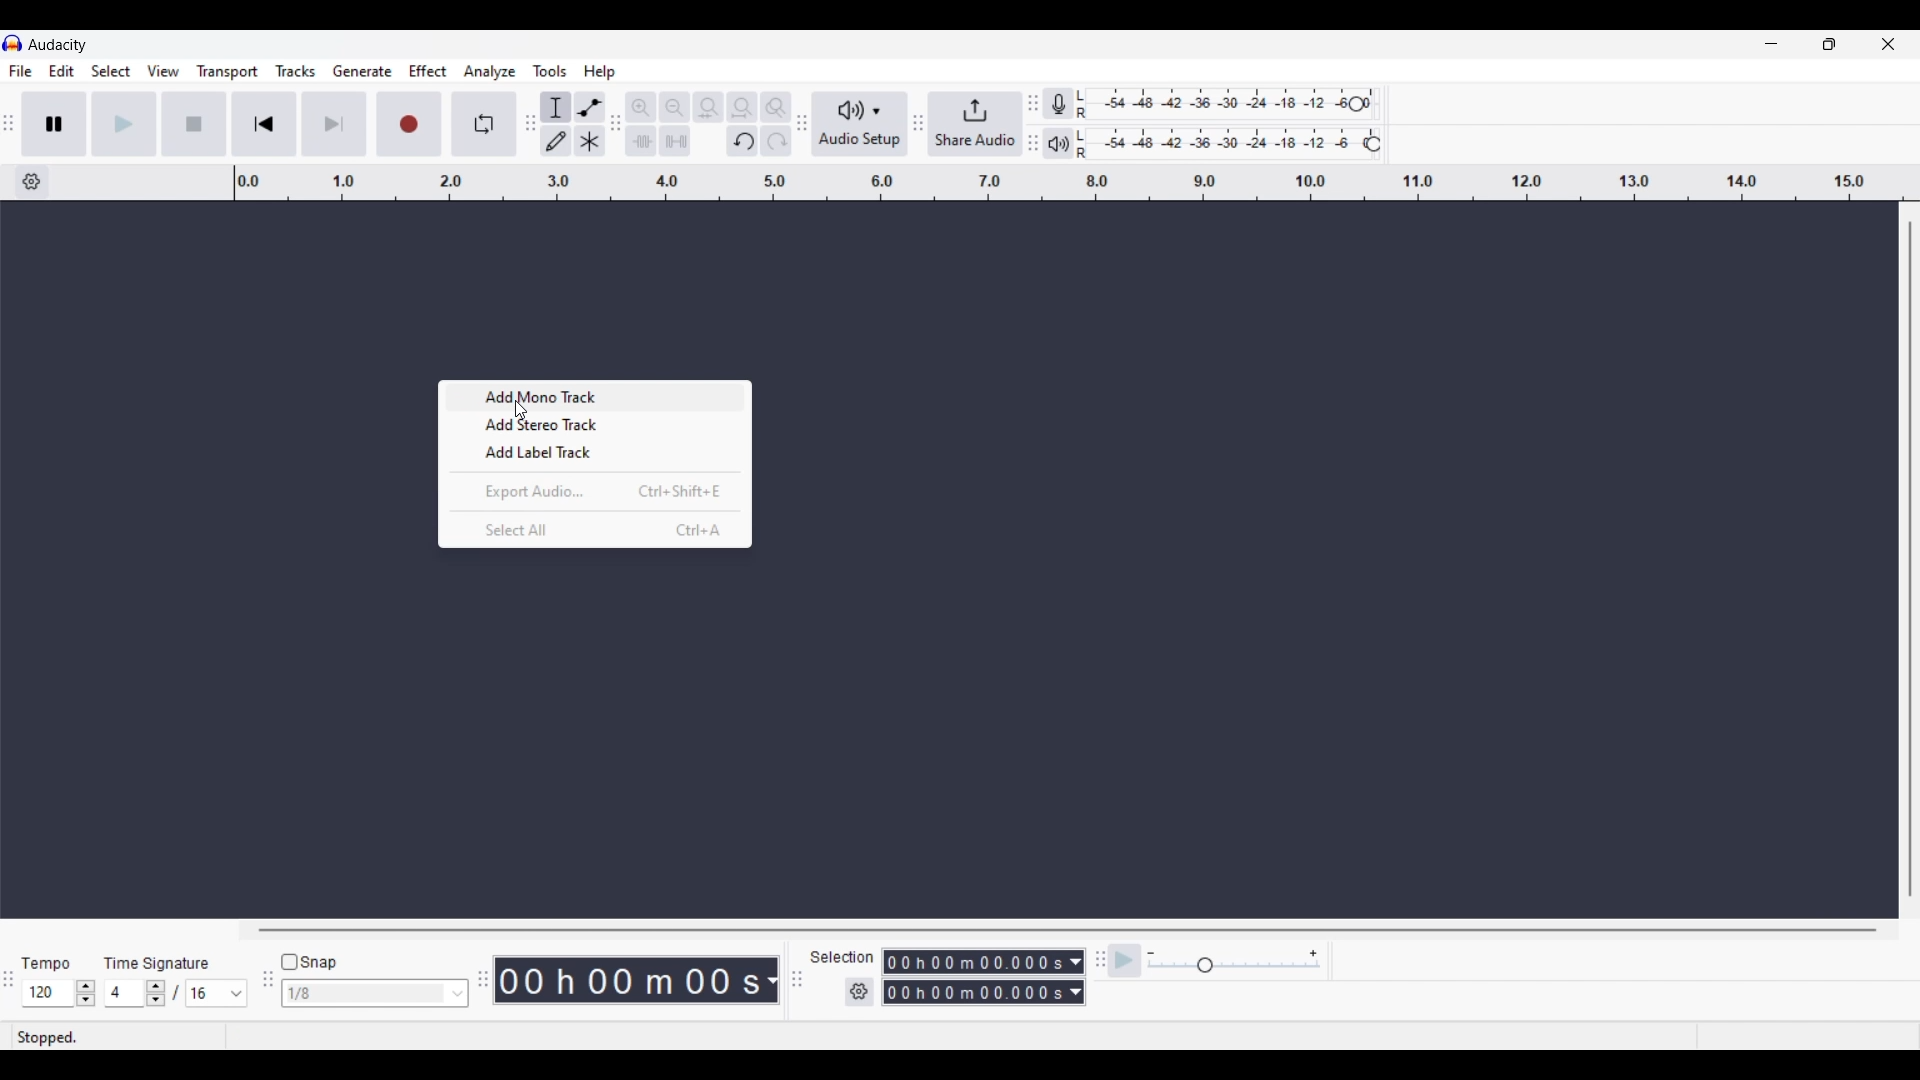 This screenshot has height=1080, width=1920. What do you see at coordinates (31, 182) in the screenshot?
I see `Timeline options` at bounding box center [31, 182].